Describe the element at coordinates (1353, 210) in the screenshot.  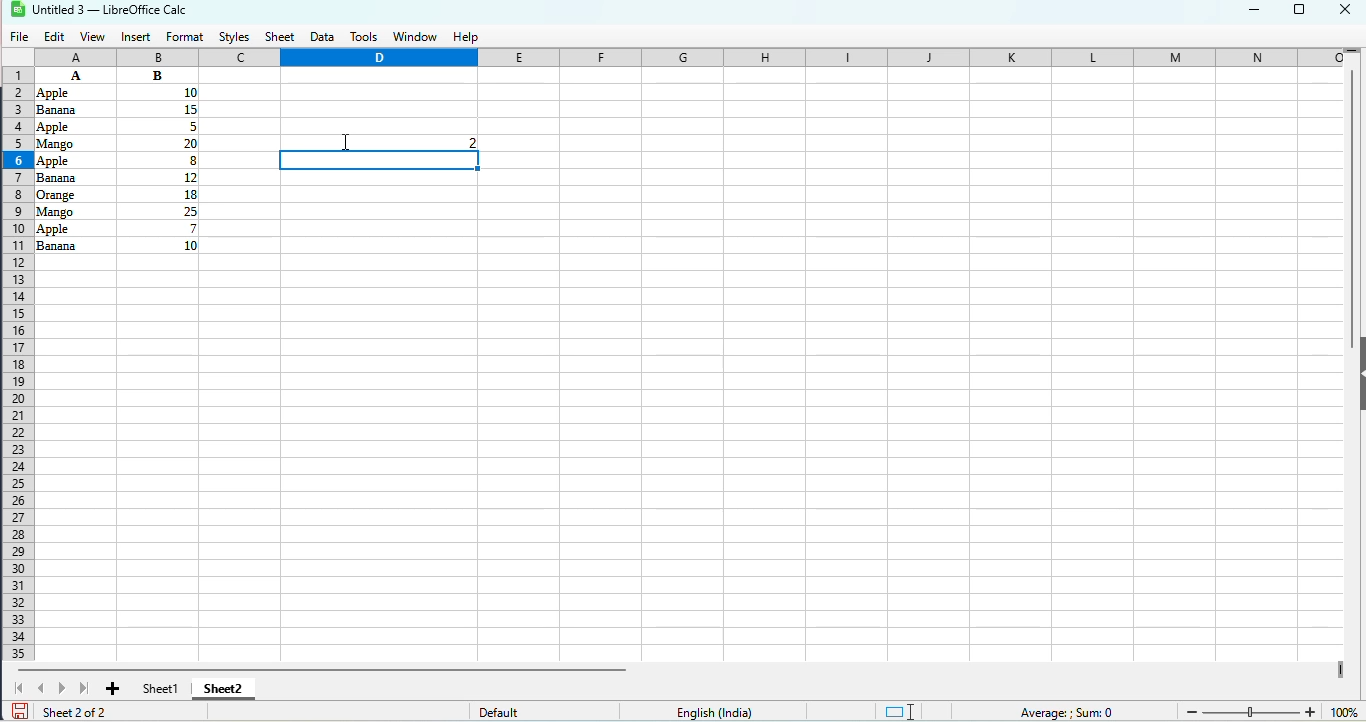
I see `vertical scroll bar` at that location.